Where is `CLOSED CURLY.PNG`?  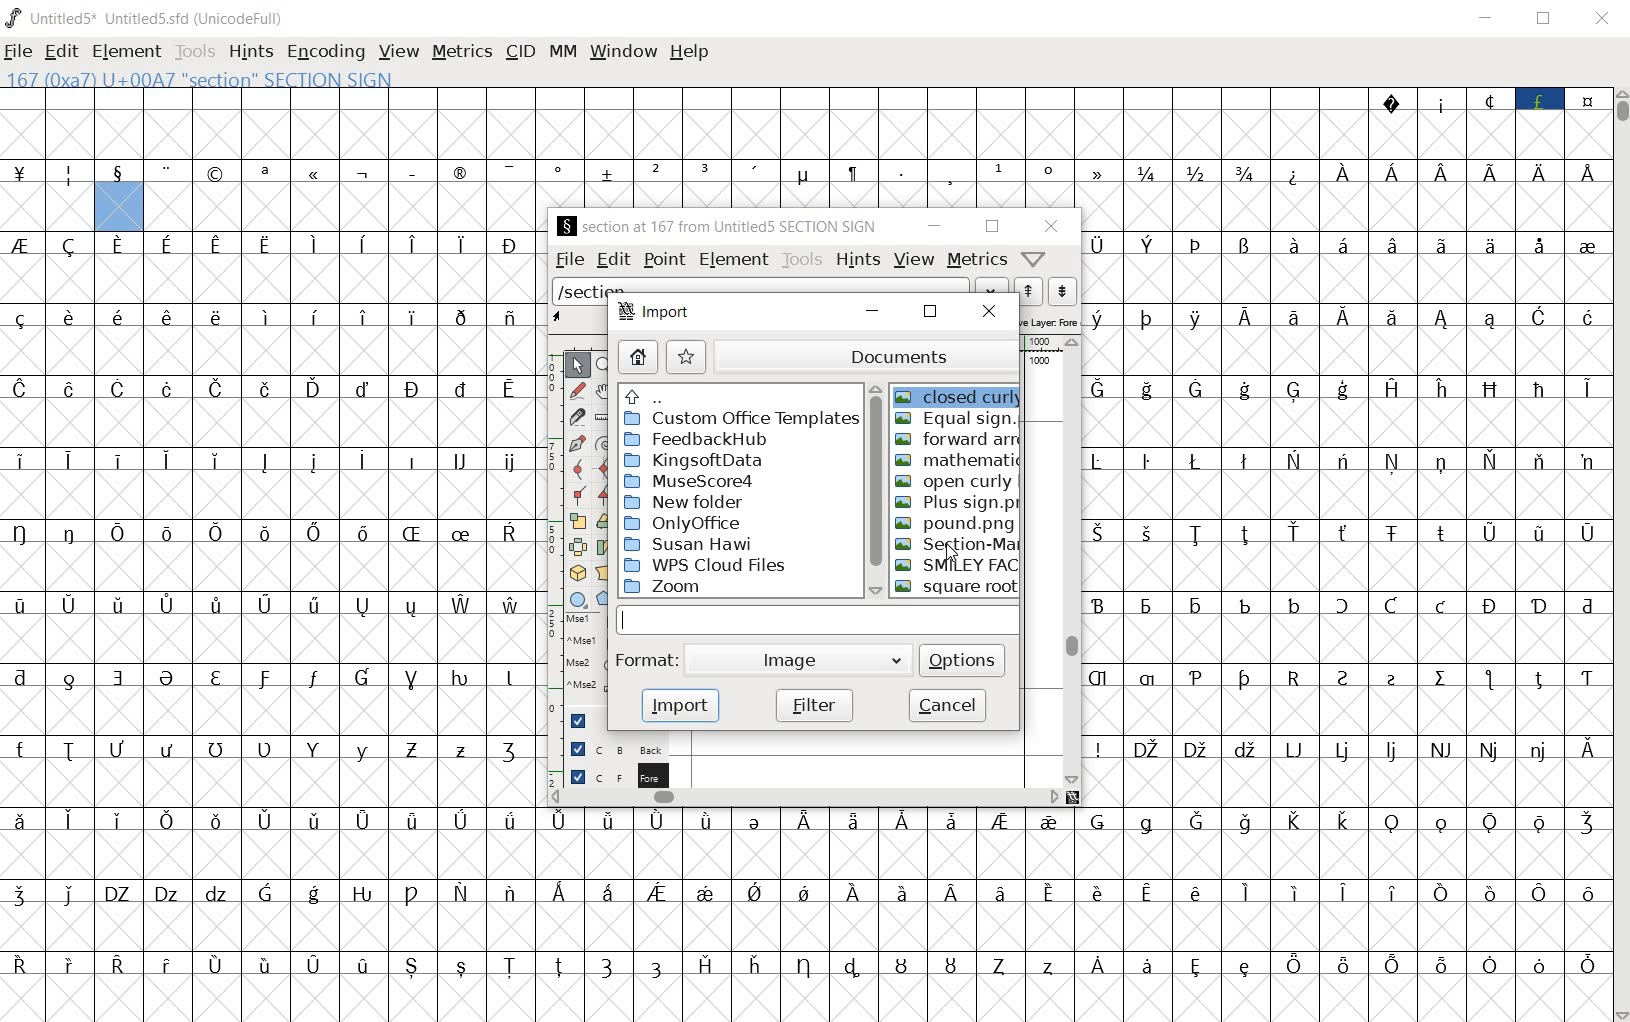 CLOSED CURLY.PNG is located at coordinates (959, 394).